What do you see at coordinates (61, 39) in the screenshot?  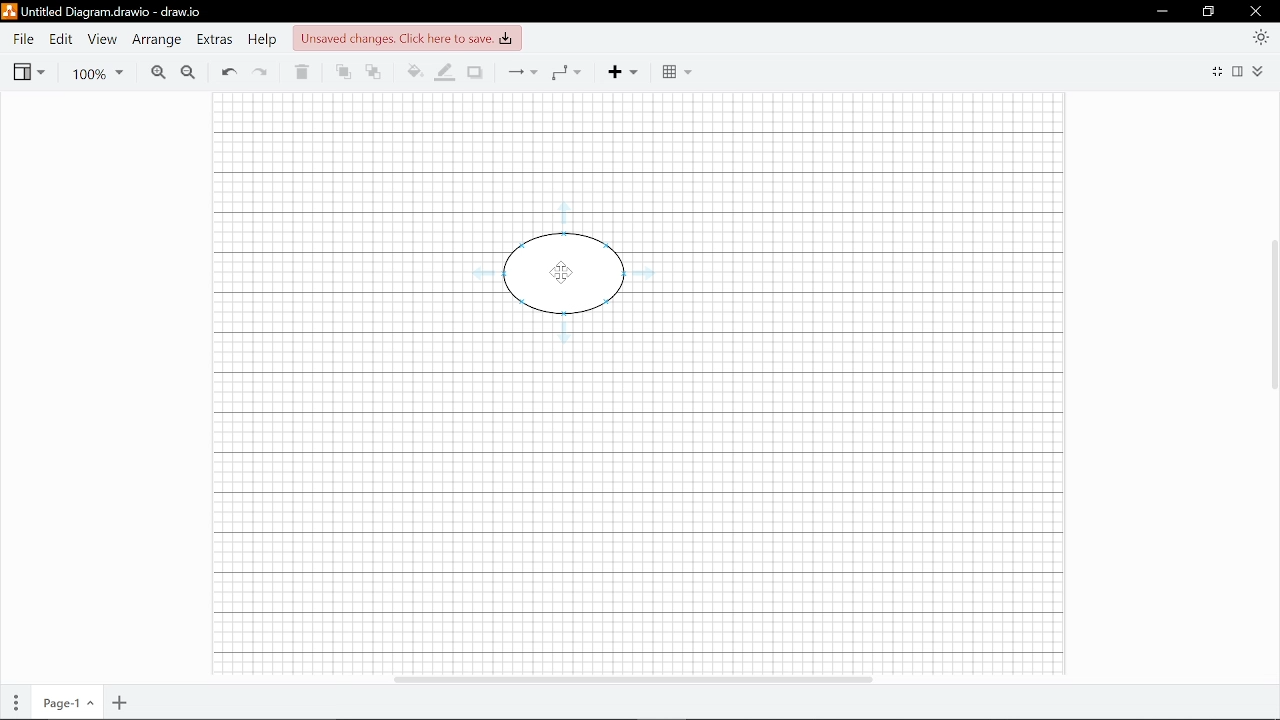 I see `Edit` at bounding box center [61, 39].